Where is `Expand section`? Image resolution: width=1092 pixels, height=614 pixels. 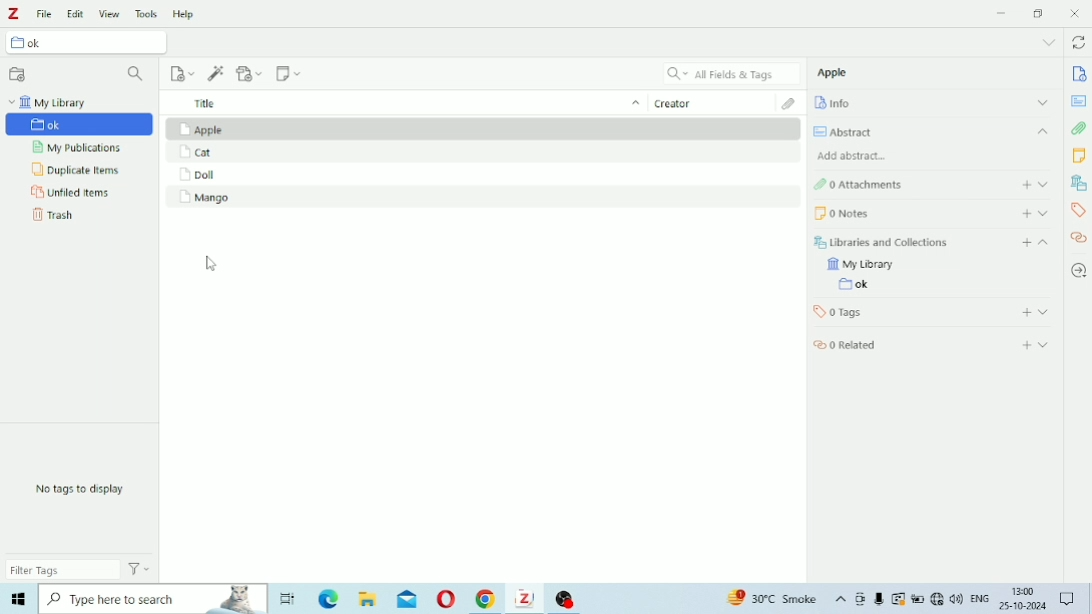 Expand section is located at coordinates (1043, 345).